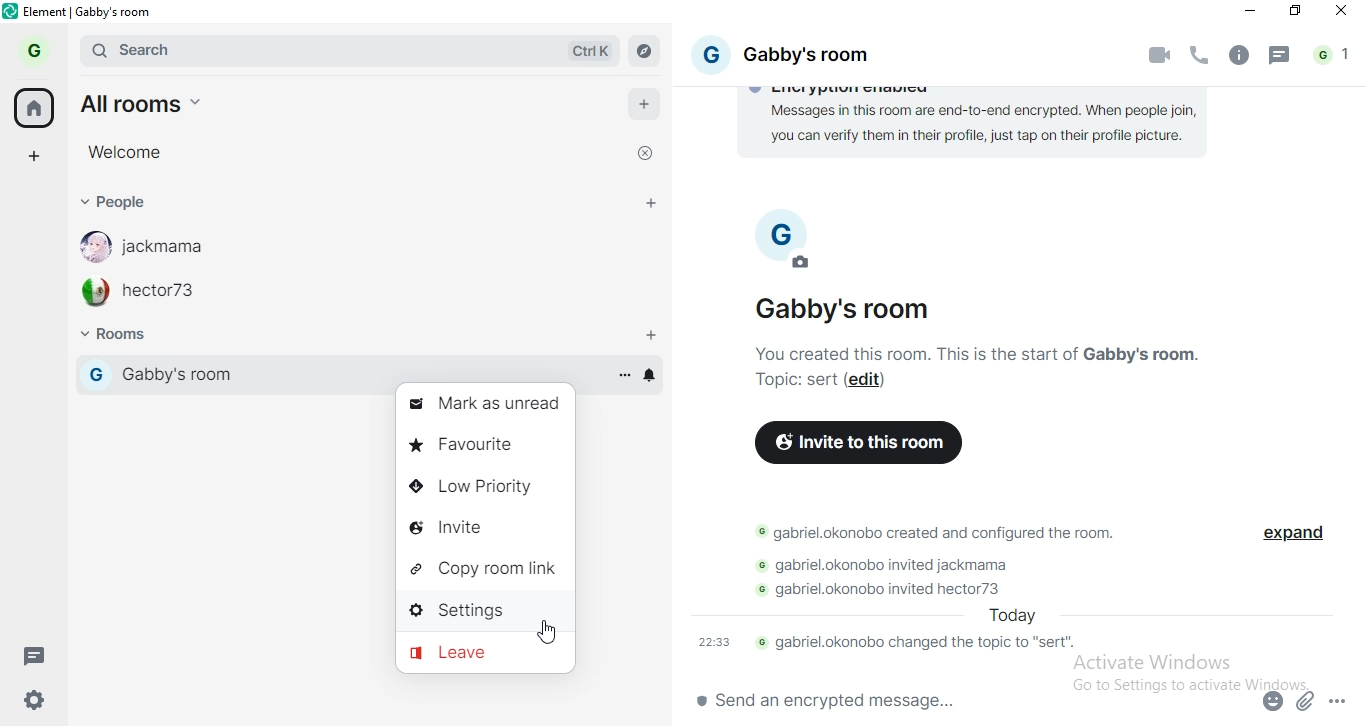 This screenshot has width=1366, height=726. Describe the element at coordinates (938, 533) in the screenshot. I see `text 3` at that location.